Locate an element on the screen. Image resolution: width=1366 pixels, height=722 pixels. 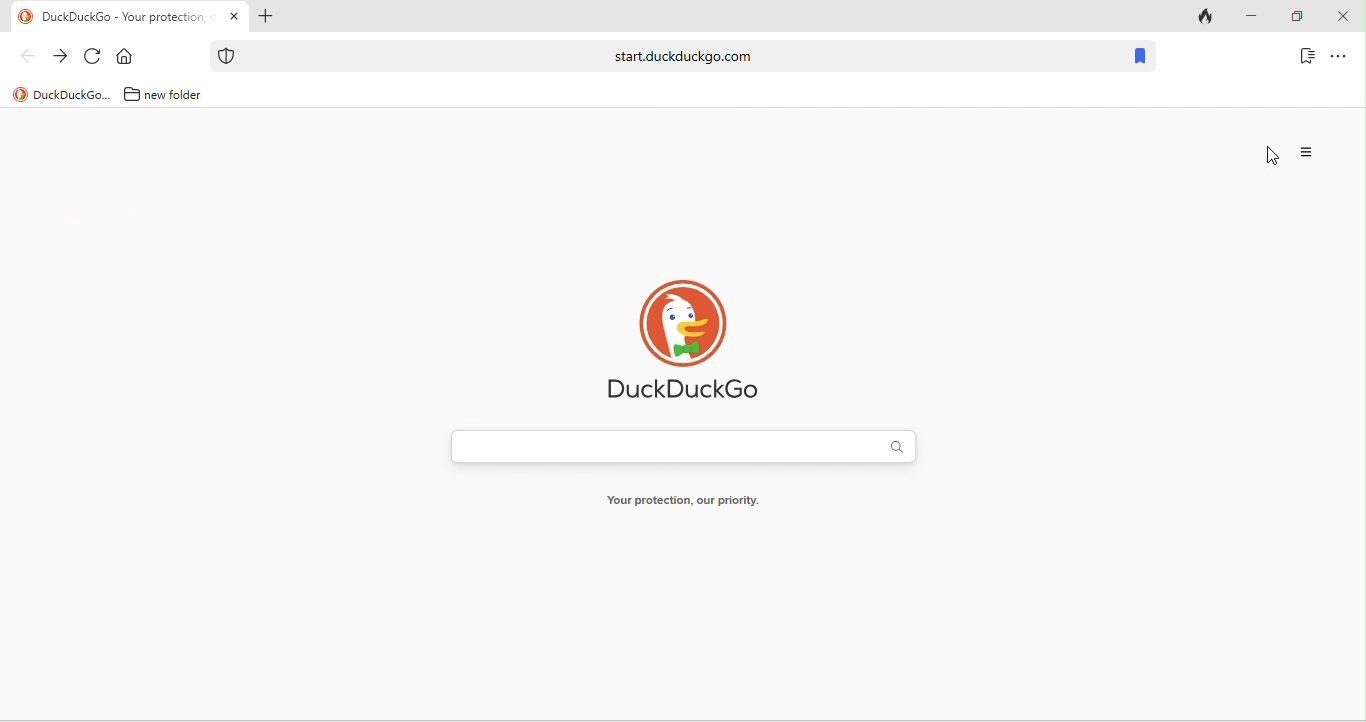
your protection, our priority. is located at coordinates (691, 502).